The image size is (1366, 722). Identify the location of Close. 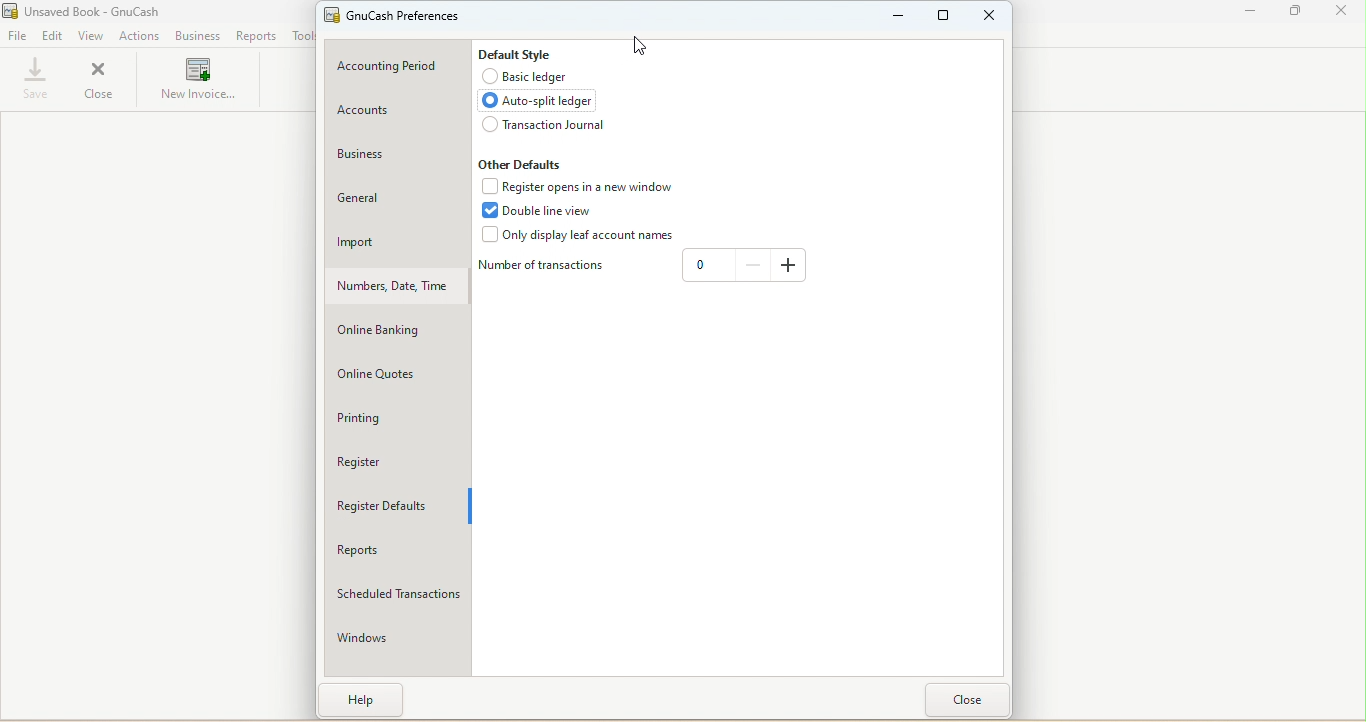
(969, 703).